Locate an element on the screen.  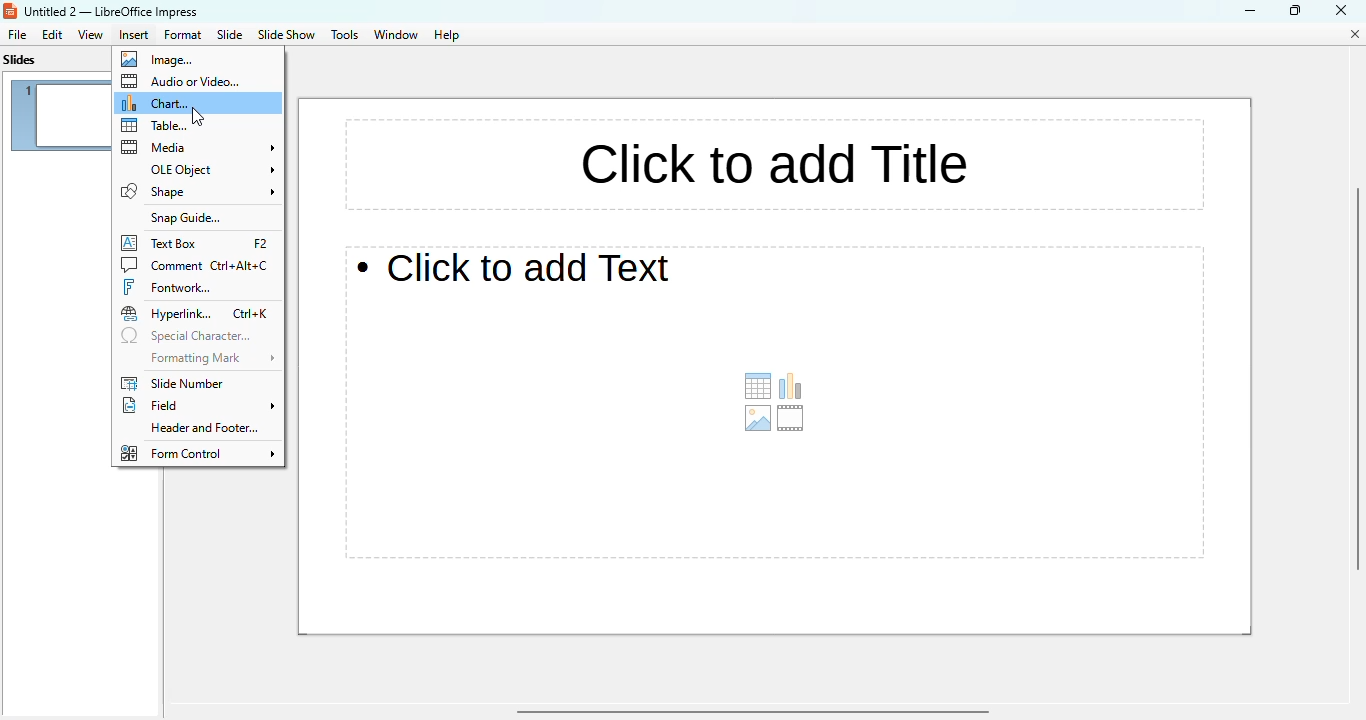
edit is located at coordinates (51, 34).